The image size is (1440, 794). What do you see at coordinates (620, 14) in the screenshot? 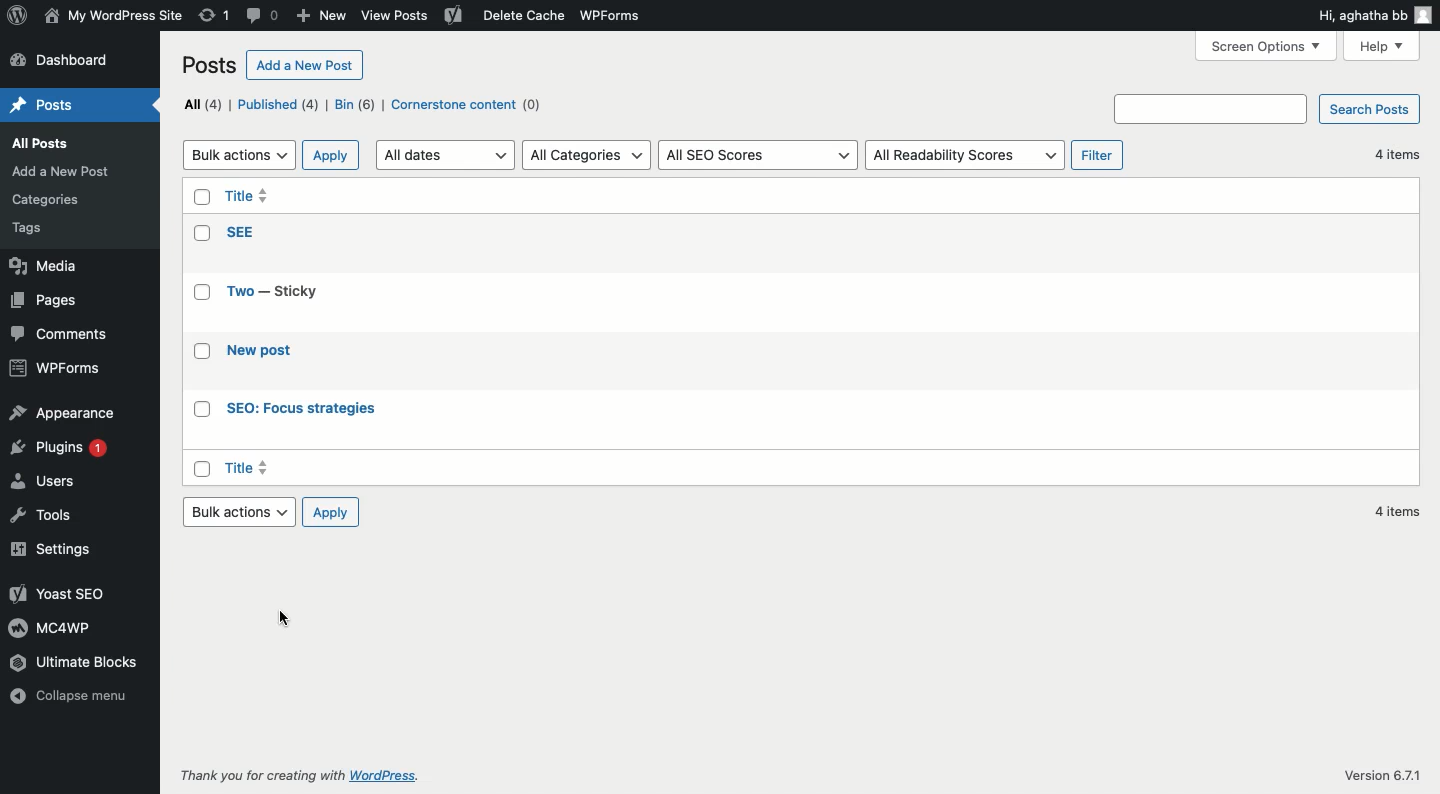
I see `WPForms` at bounding box center [620, 14].